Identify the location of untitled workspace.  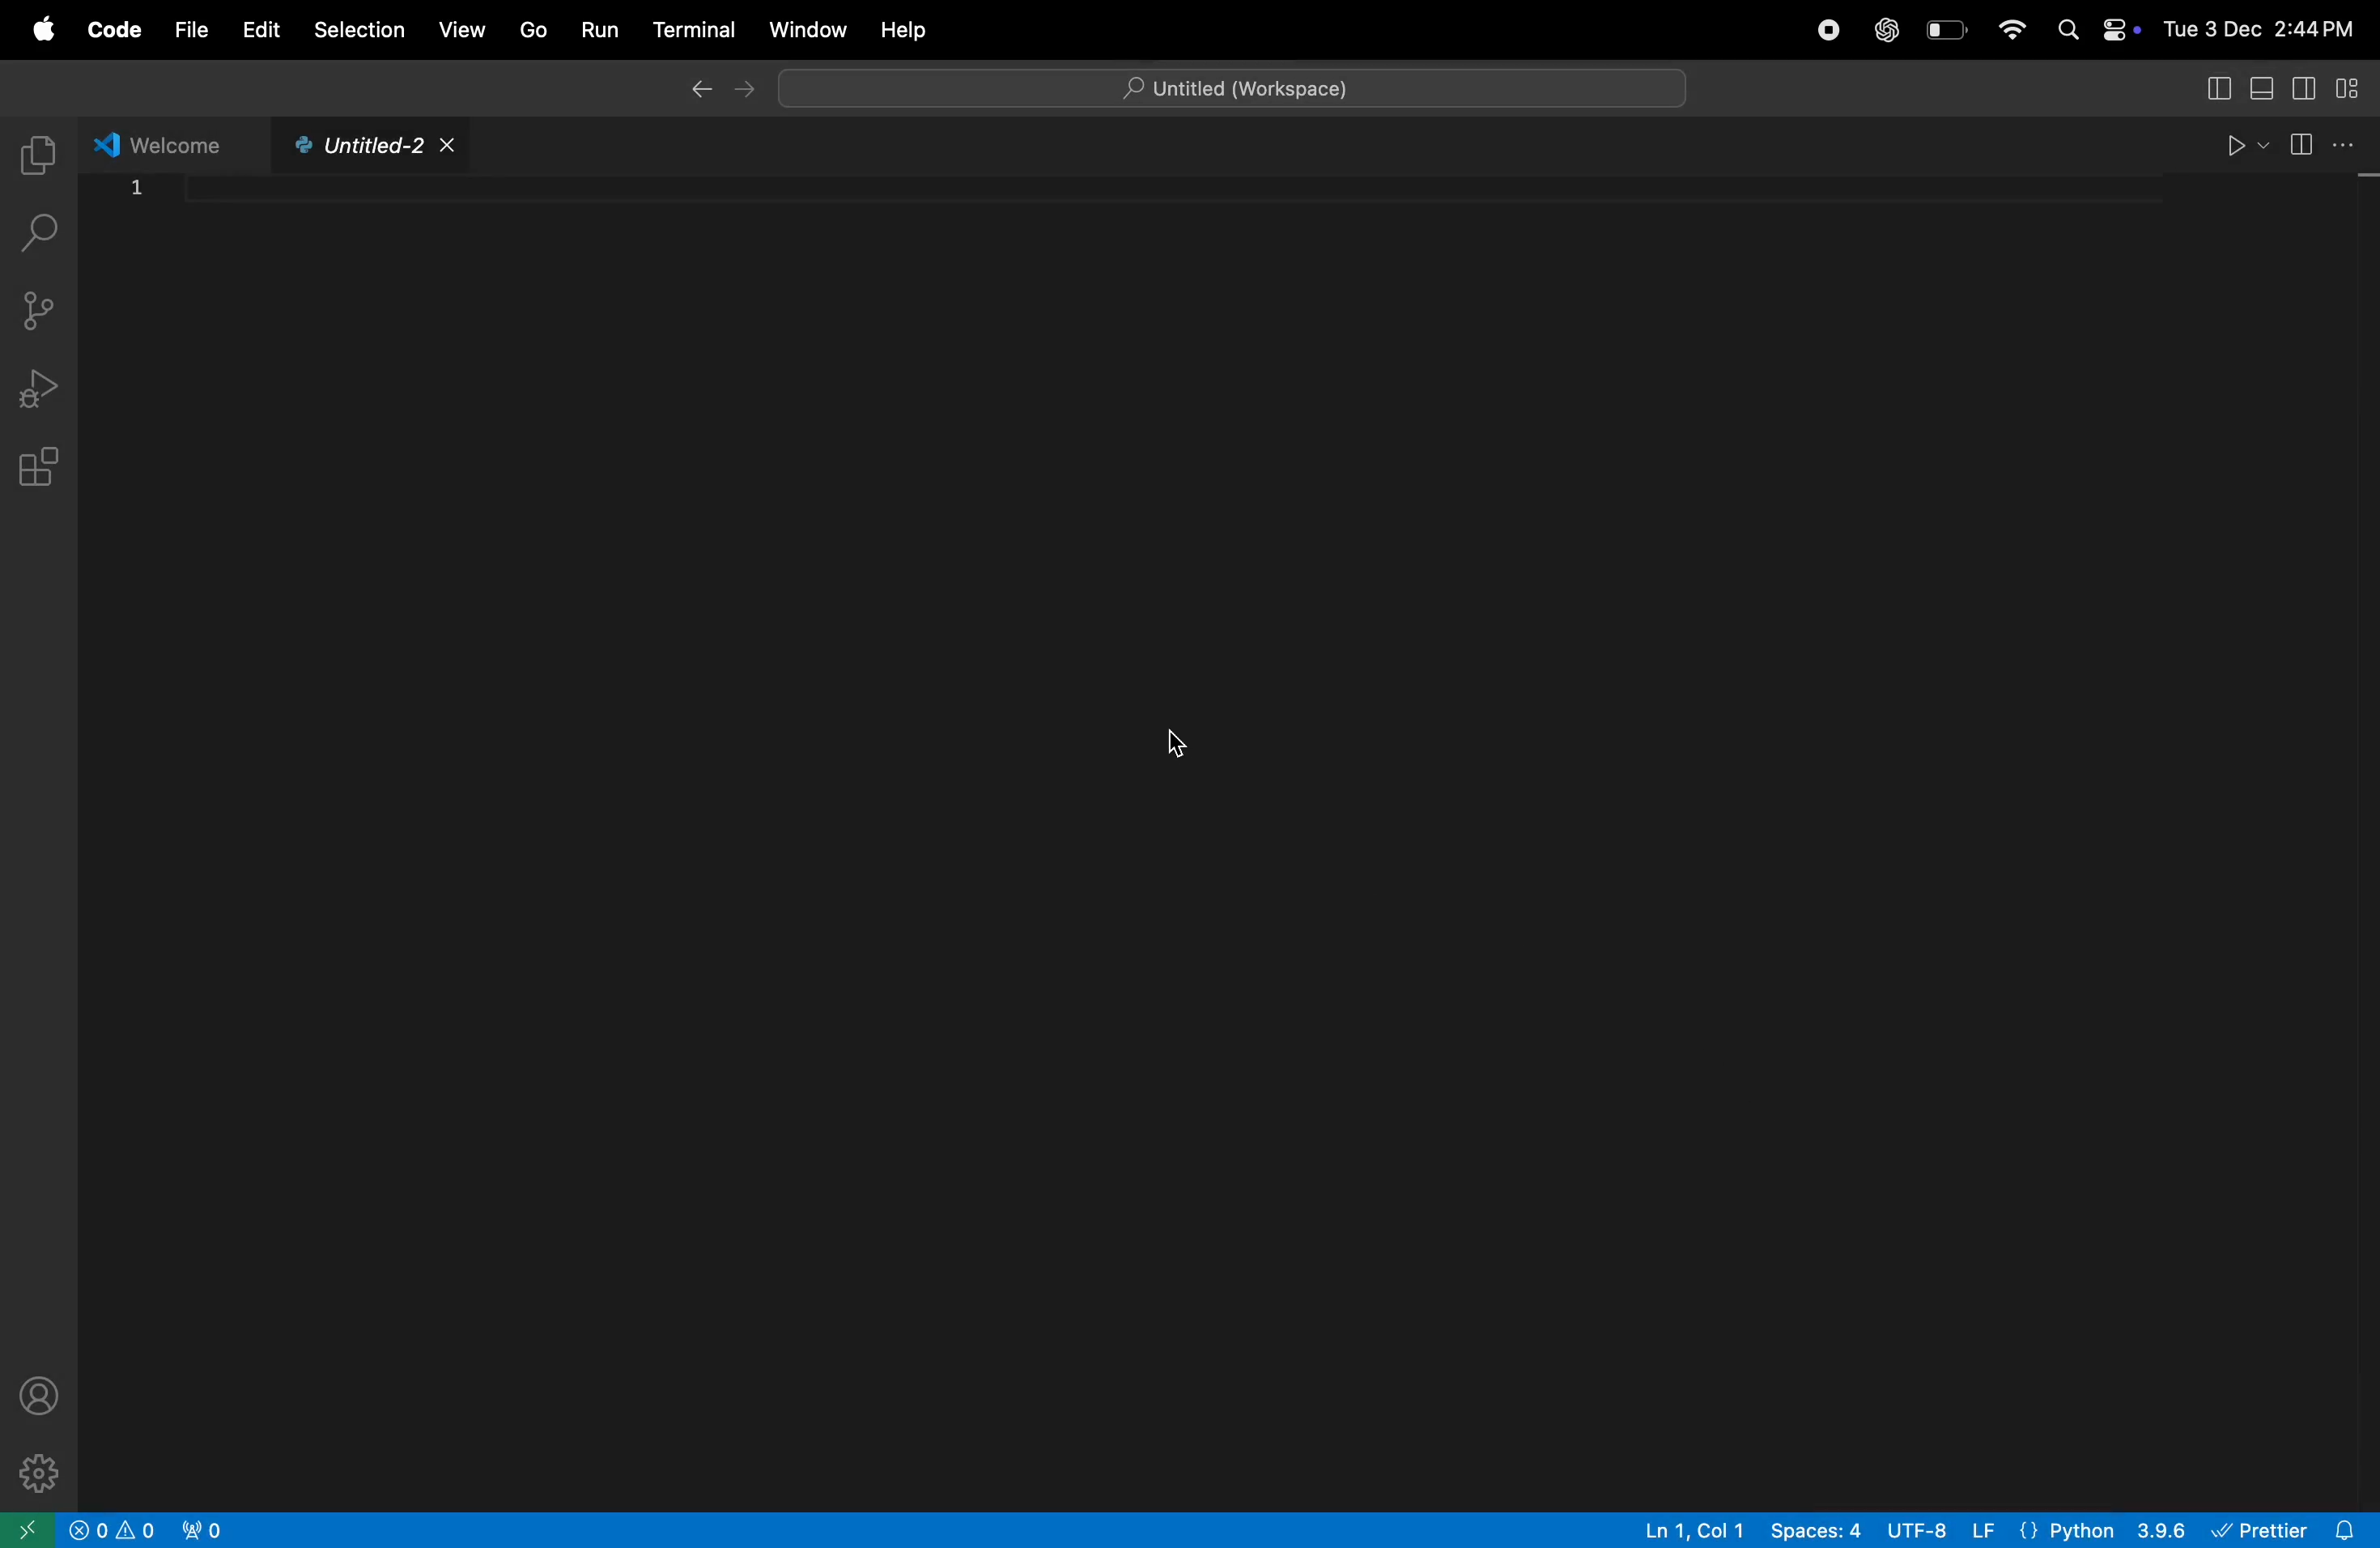
(1204, 82).